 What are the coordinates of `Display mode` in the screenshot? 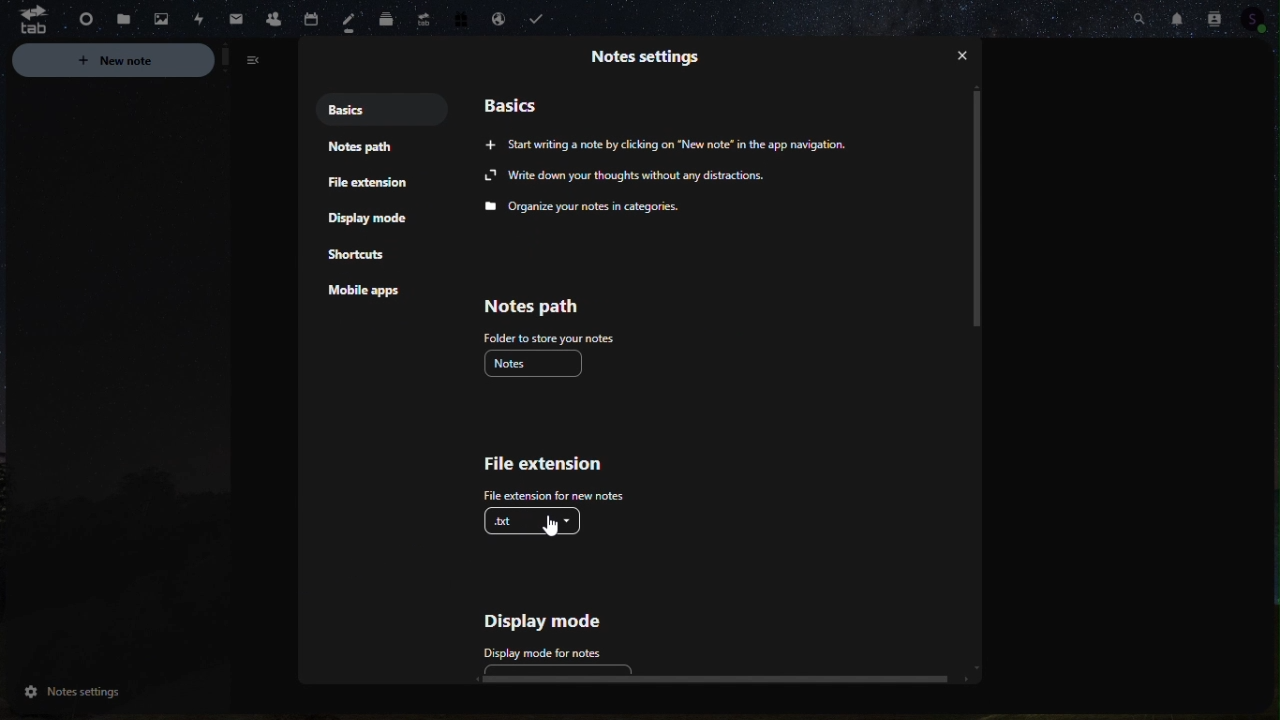 It's located at (567, 632).